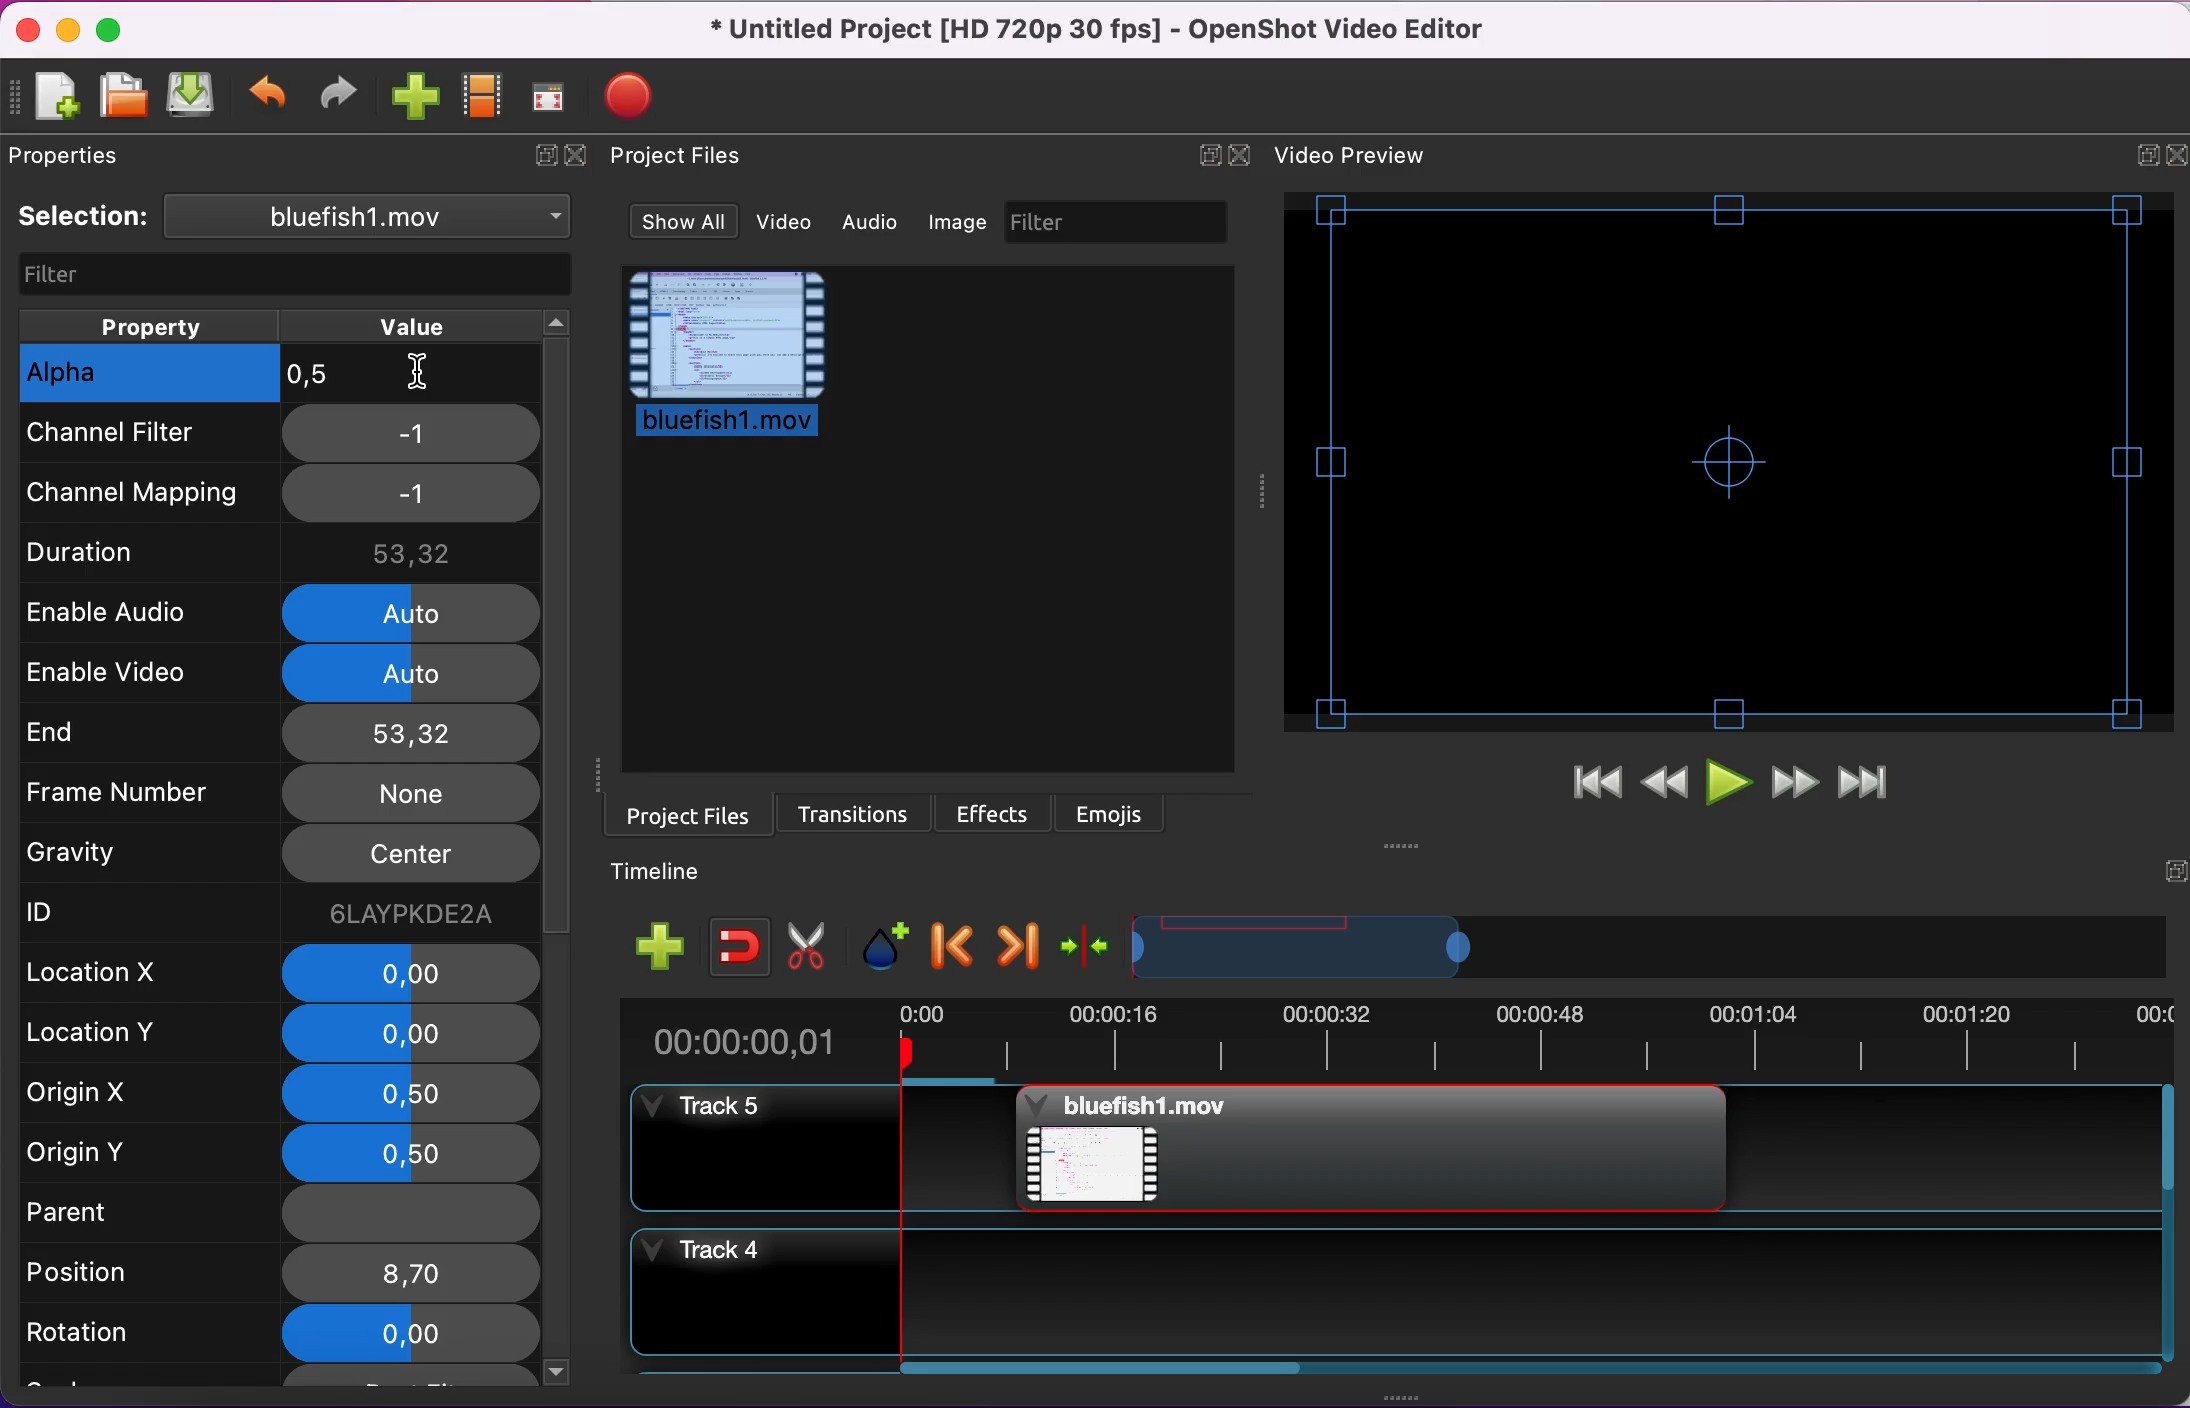 This screenshot has width=2190, height=1408. Describe the element at coordinates (111, 1338) in the screenshot. I see `rotation` at that location.